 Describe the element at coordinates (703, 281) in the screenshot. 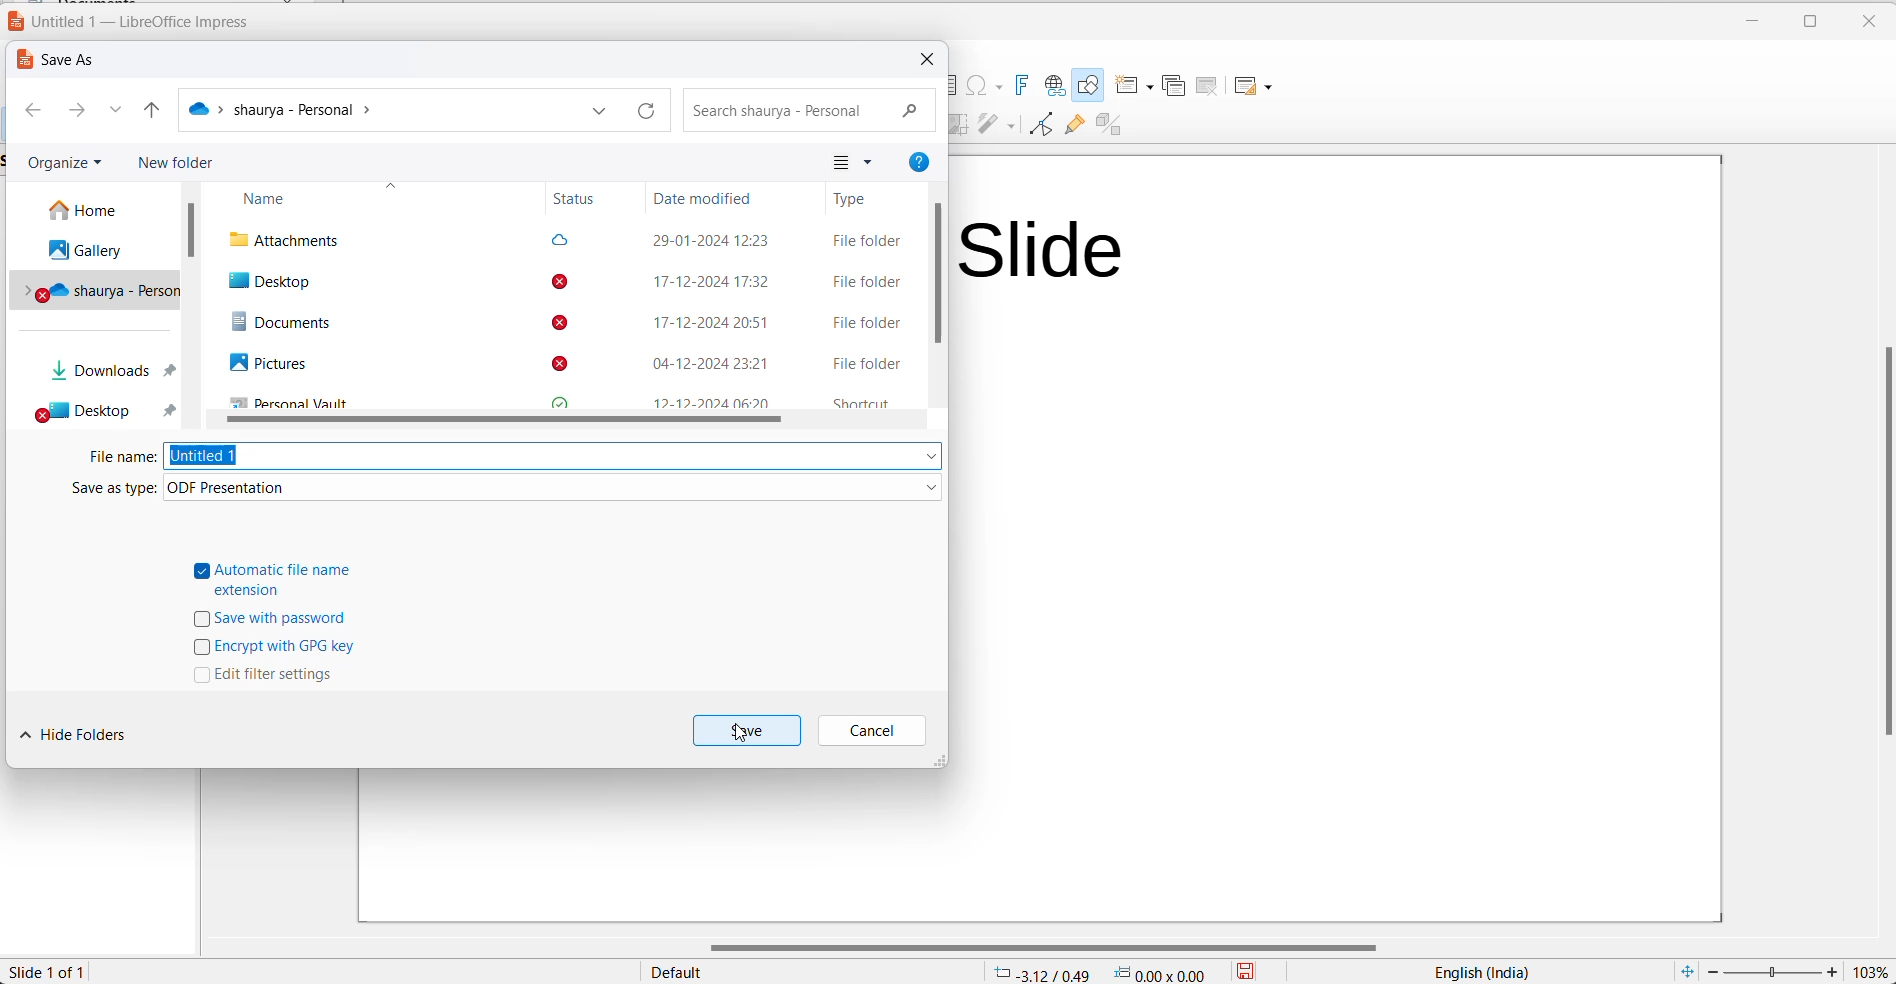

I see `17-12-2024 17:32` at that location.